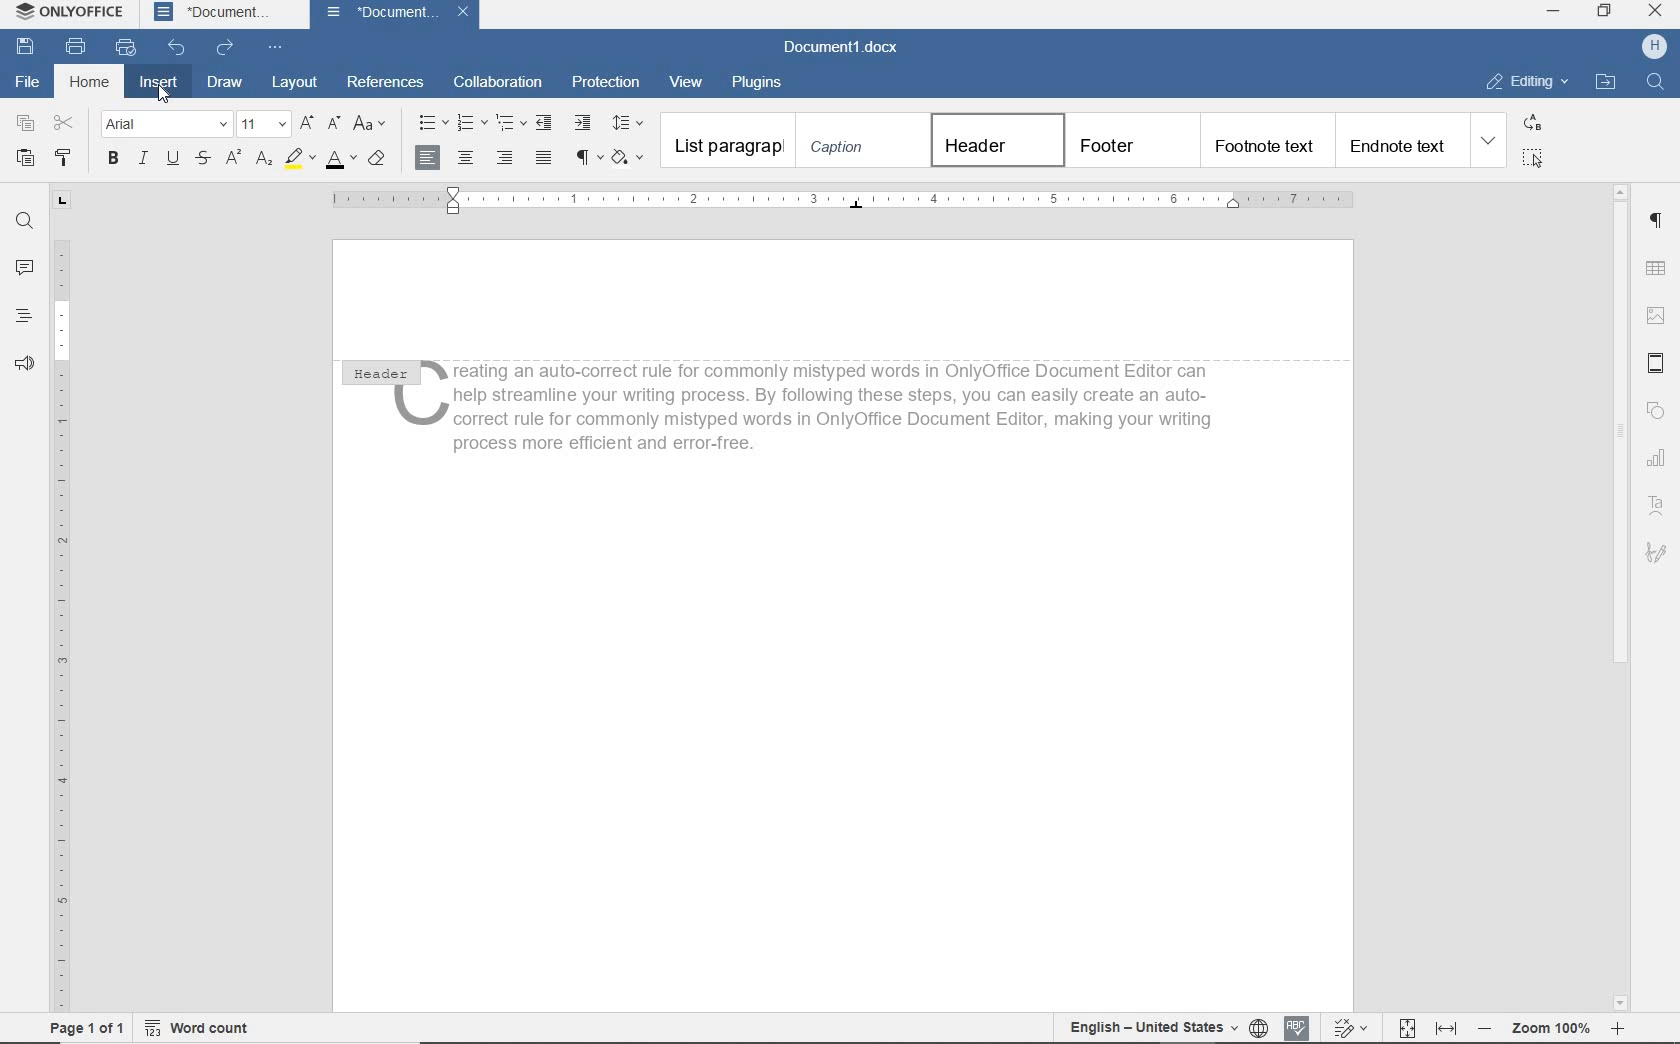  What do you see at coordinates (225, 83) in the screenshot?
I see `DRAW` at bounding box center [225, 83].